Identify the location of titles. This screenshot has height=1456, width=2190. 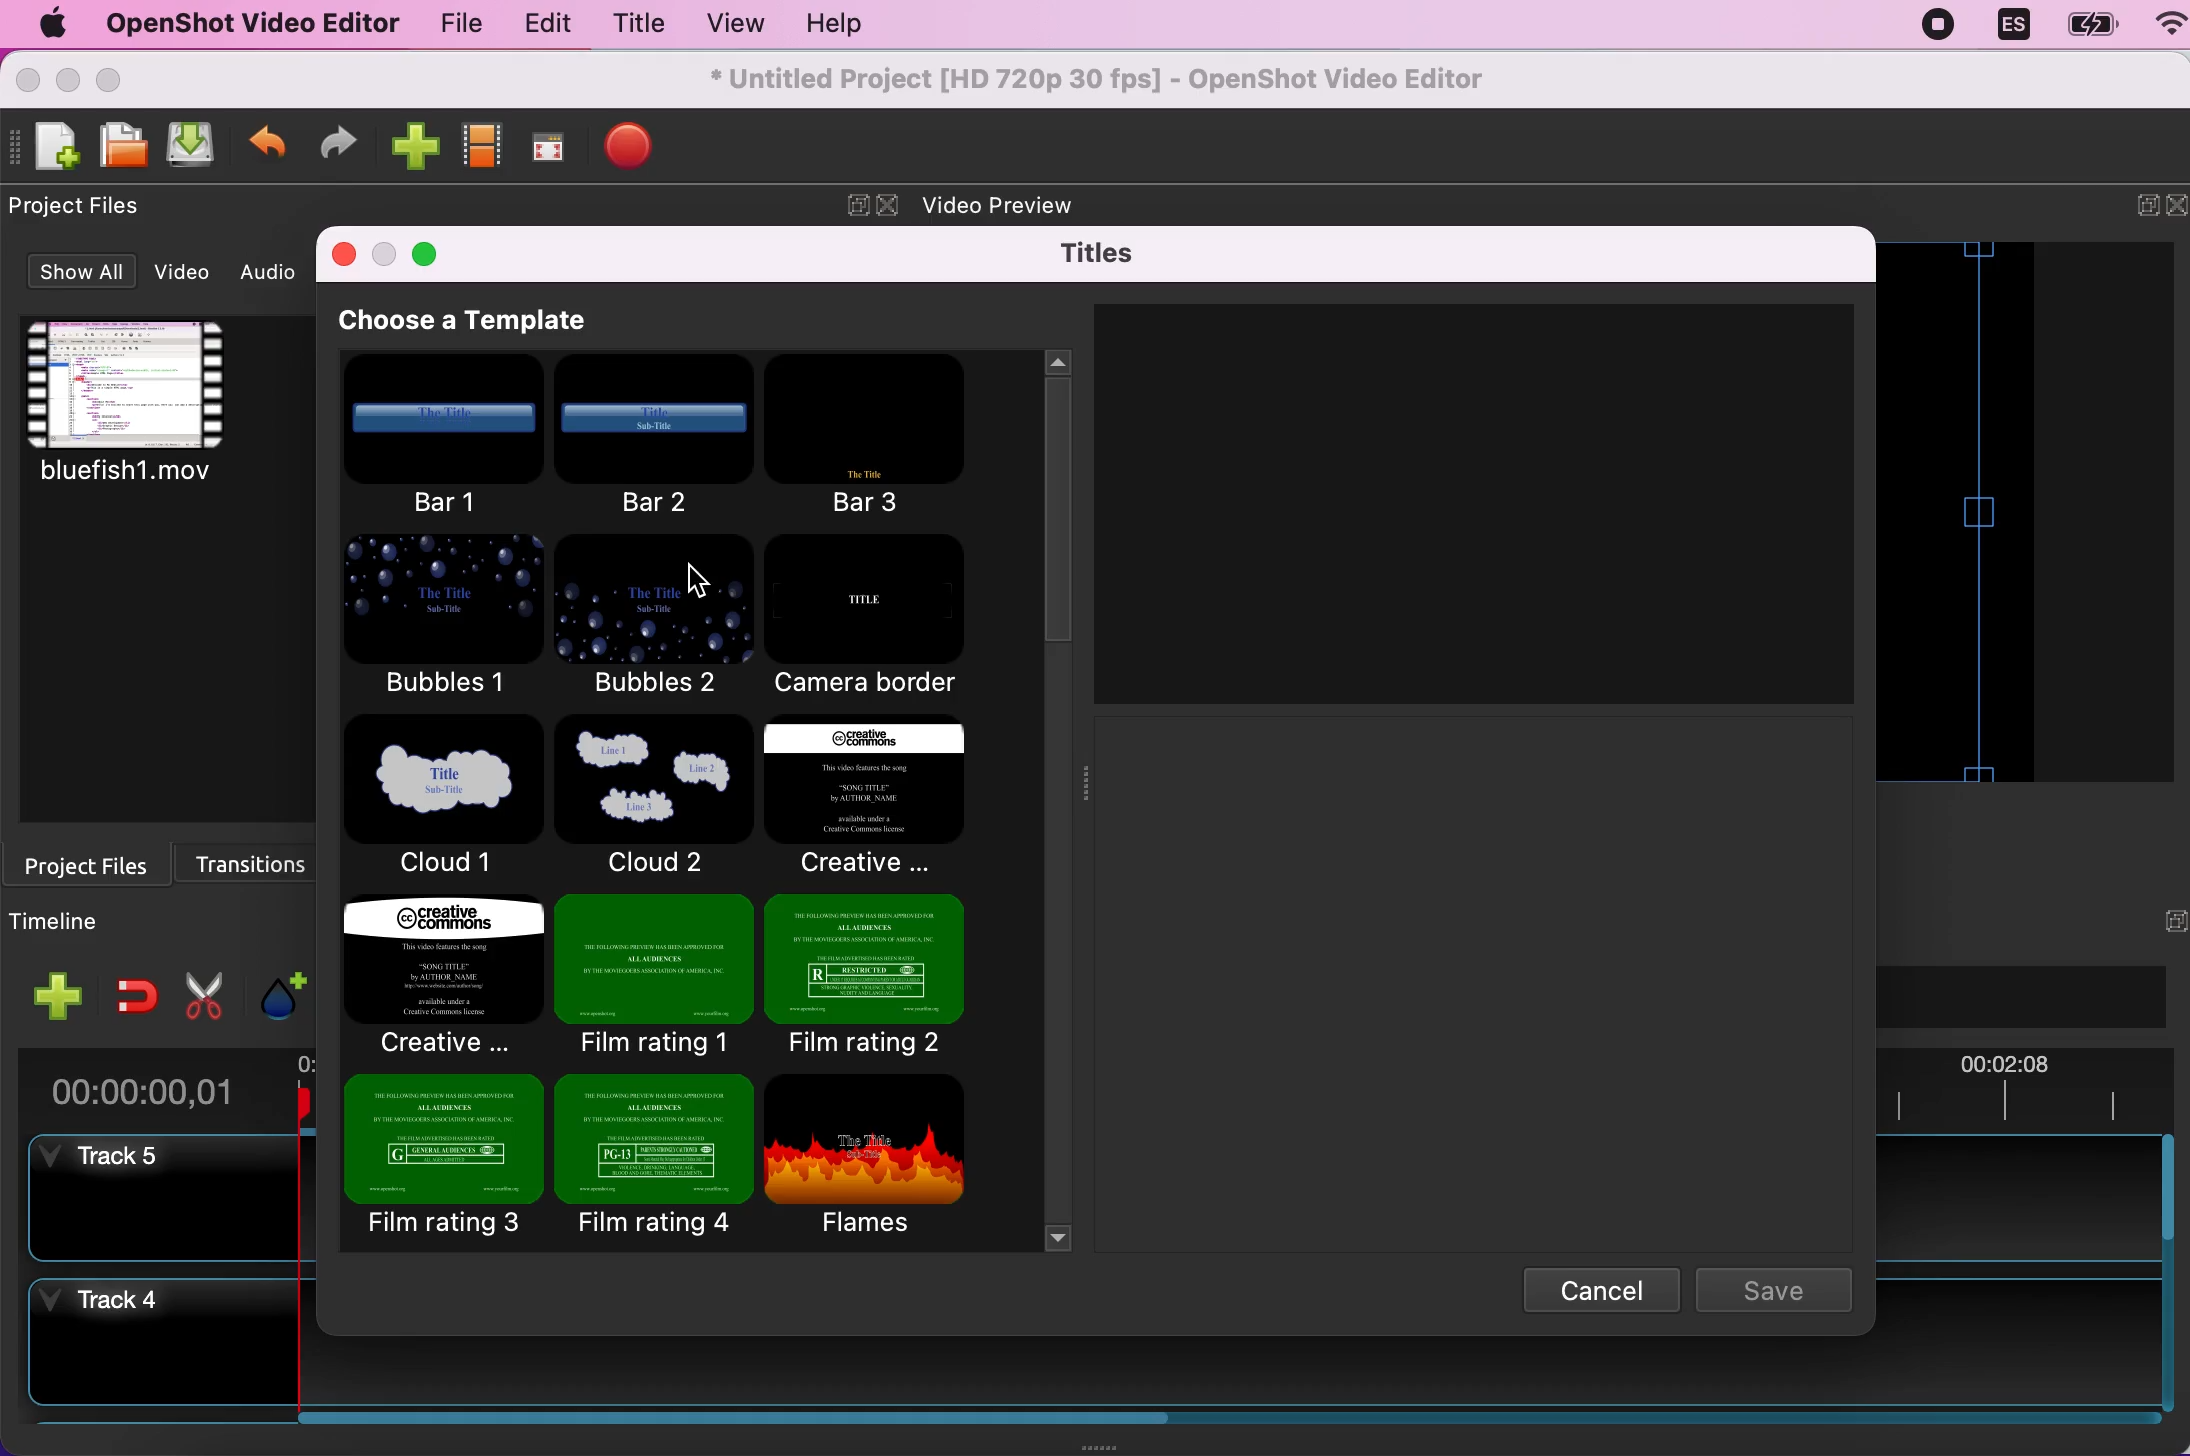
(1107, 253).